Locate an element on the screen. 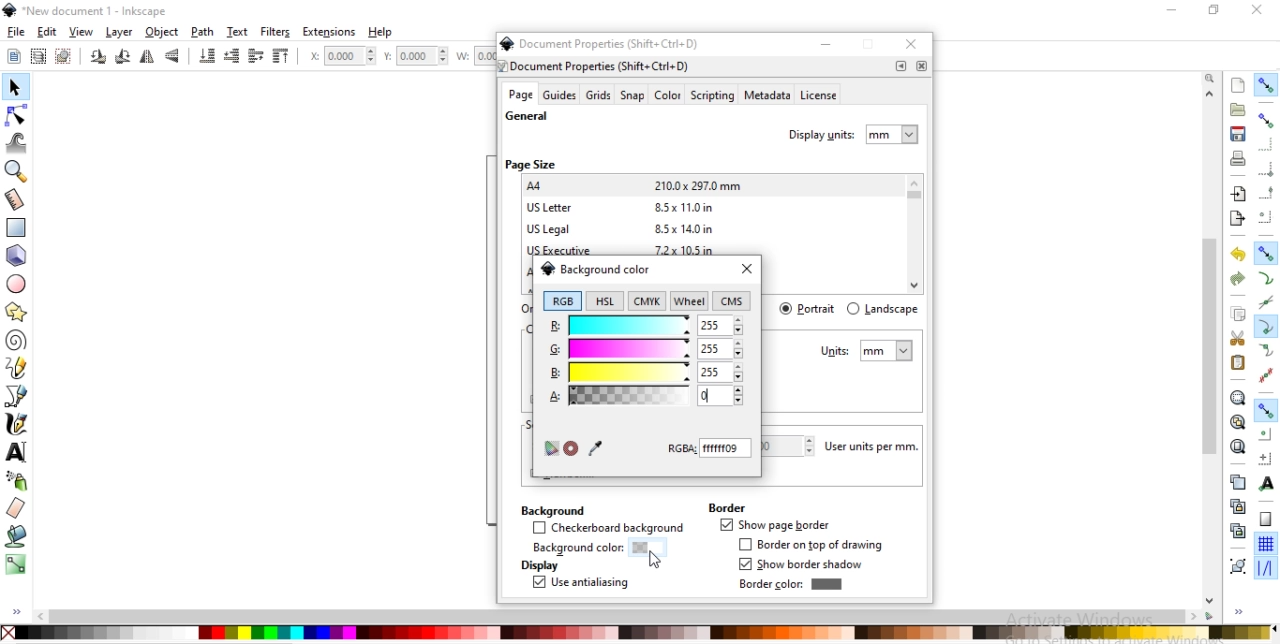 The height and width of the screenshot is (644, 1280). page size is located at coordinates (530, 164).